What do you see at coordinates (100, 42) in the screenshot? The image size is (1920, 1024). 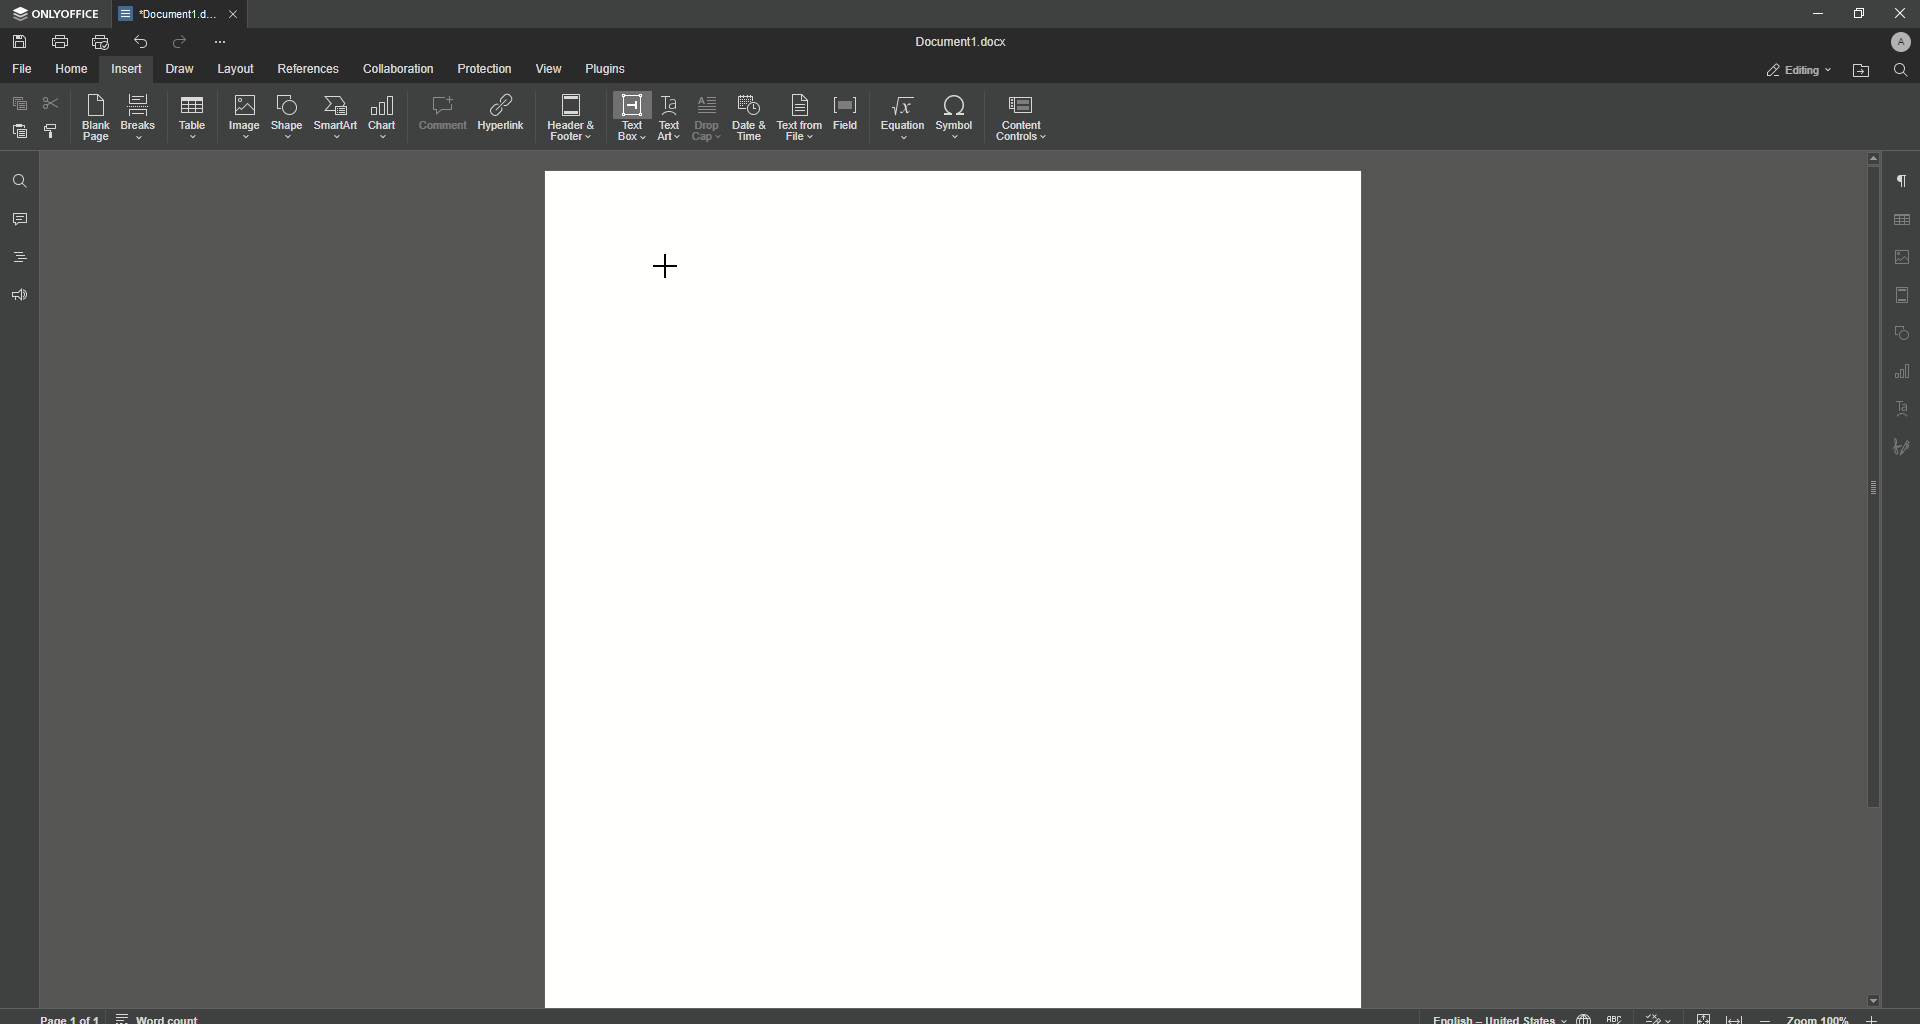 I see `Quick Print` at bounding box center [100, 42].